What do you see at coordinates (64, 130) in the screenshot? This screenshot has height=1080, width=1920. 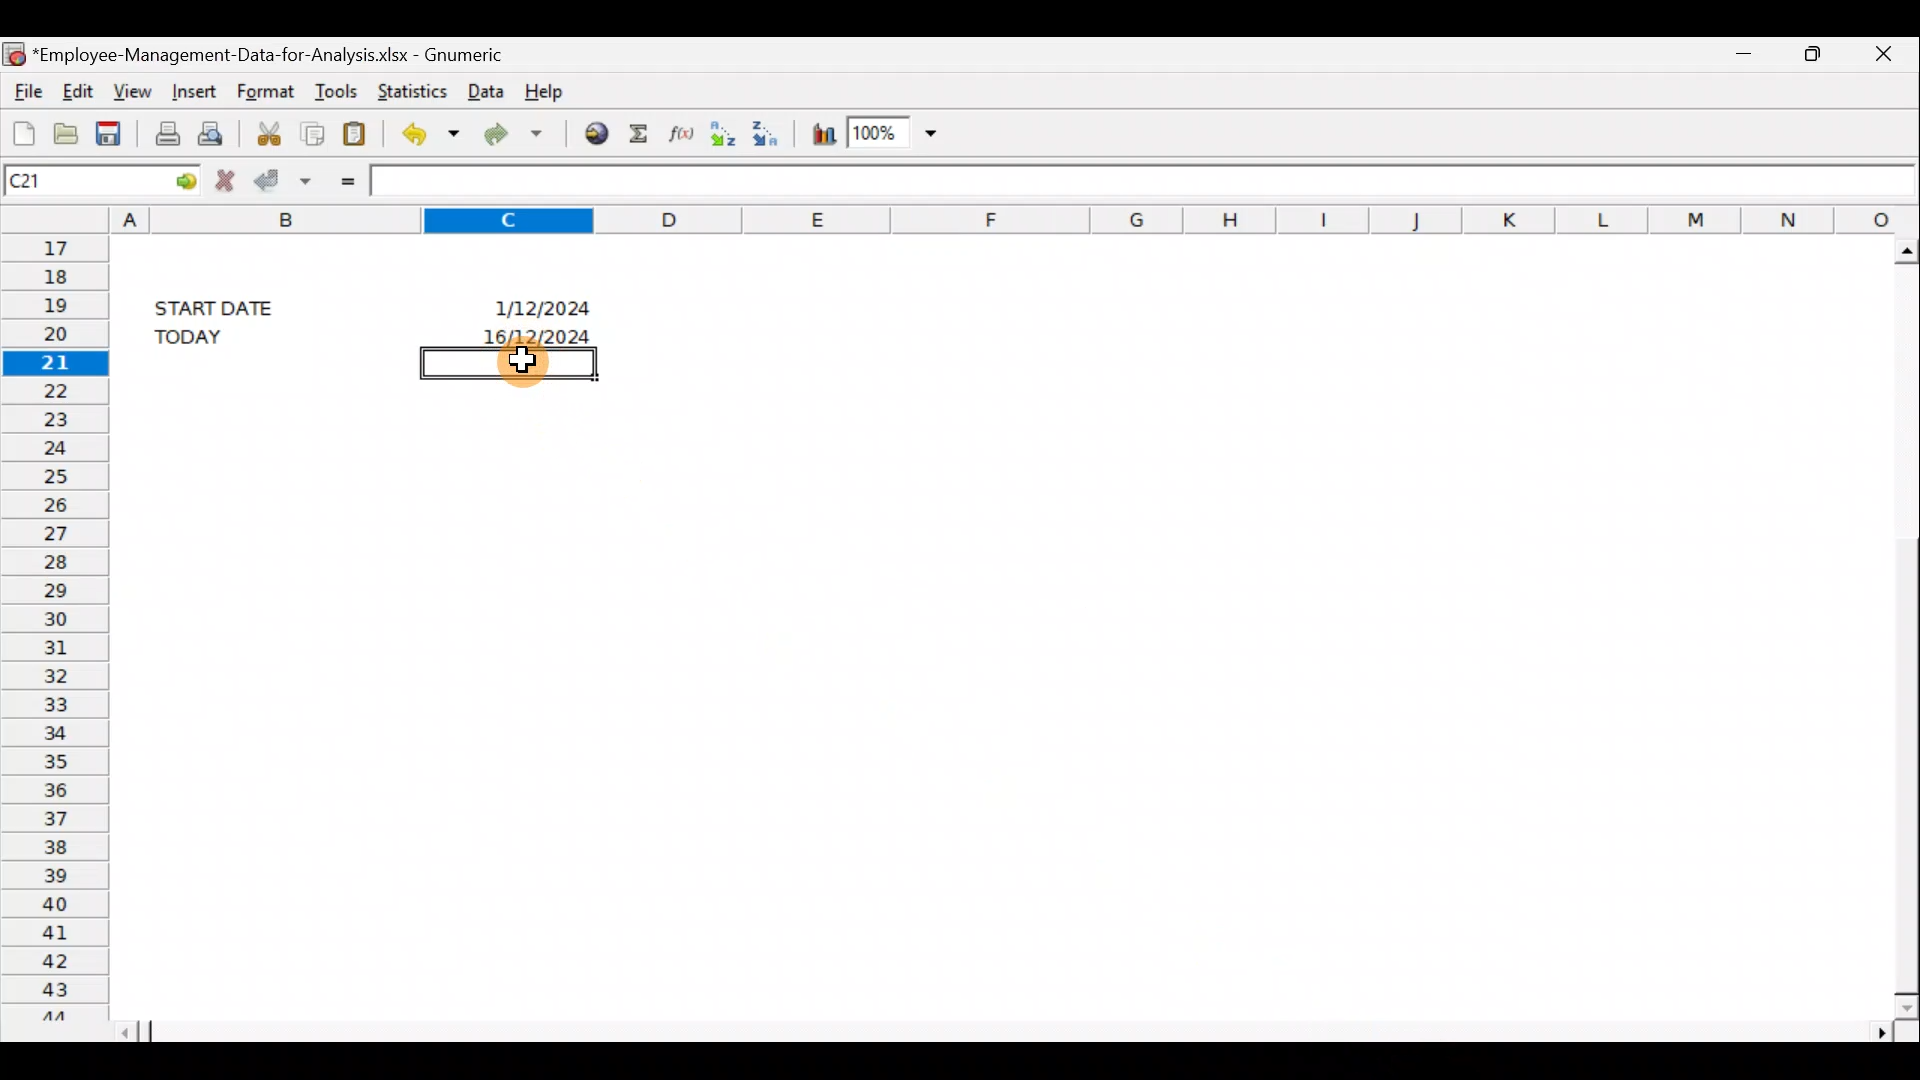 I see `Open a file` at bounding box center [64, 130].